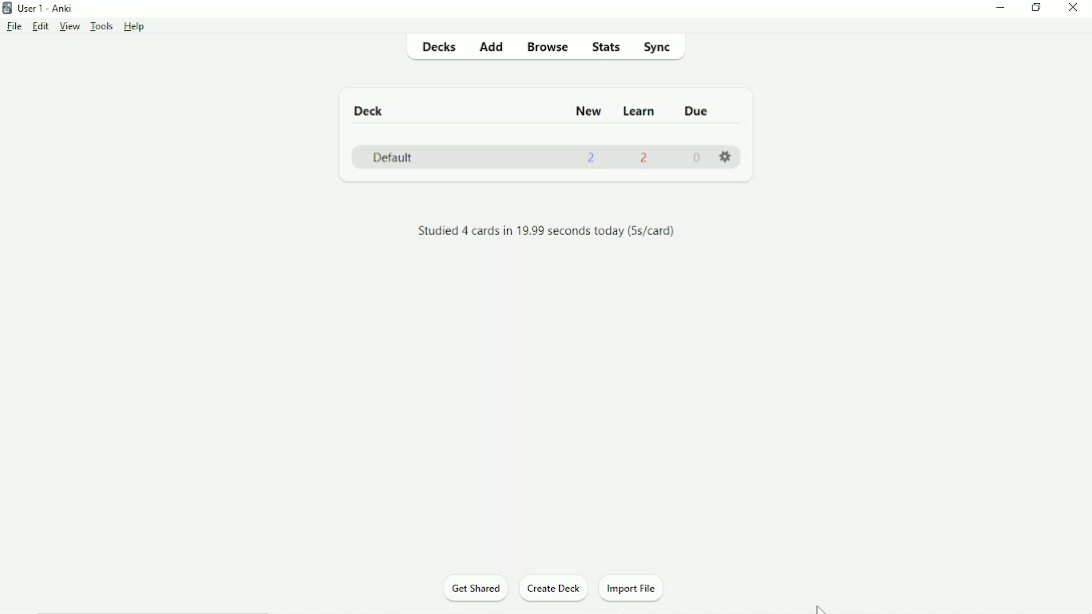  What do you see at coordinates (45, 8) in the screenshot?
I see `User 1 - Anki` at bounding box center [45, 8].